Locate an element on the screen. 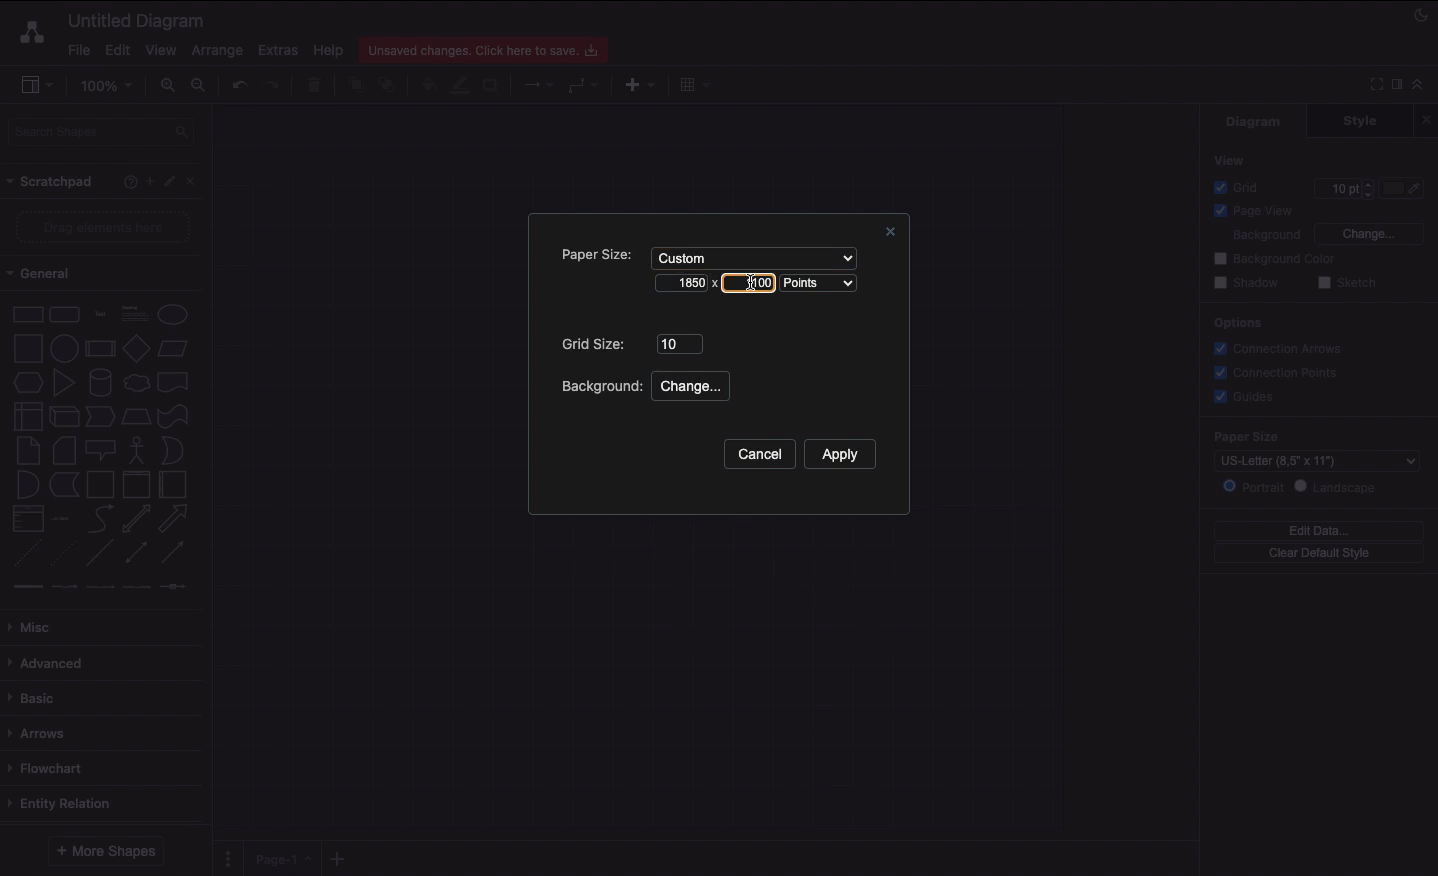 Image resolution: width=1438 pixels, height=876 pixels. Diagram is located at coordinates (1255, 121).